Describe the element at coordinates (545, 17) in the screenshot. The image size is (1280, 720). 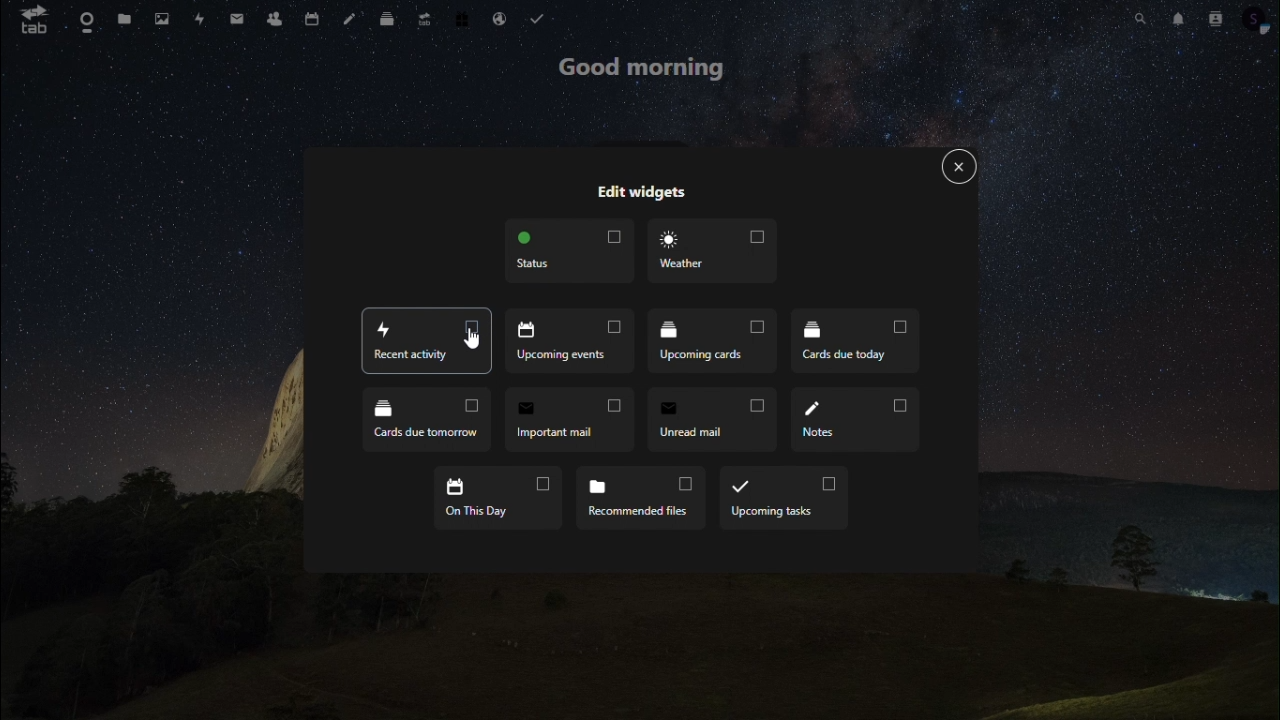
I see `tasks` at that location.